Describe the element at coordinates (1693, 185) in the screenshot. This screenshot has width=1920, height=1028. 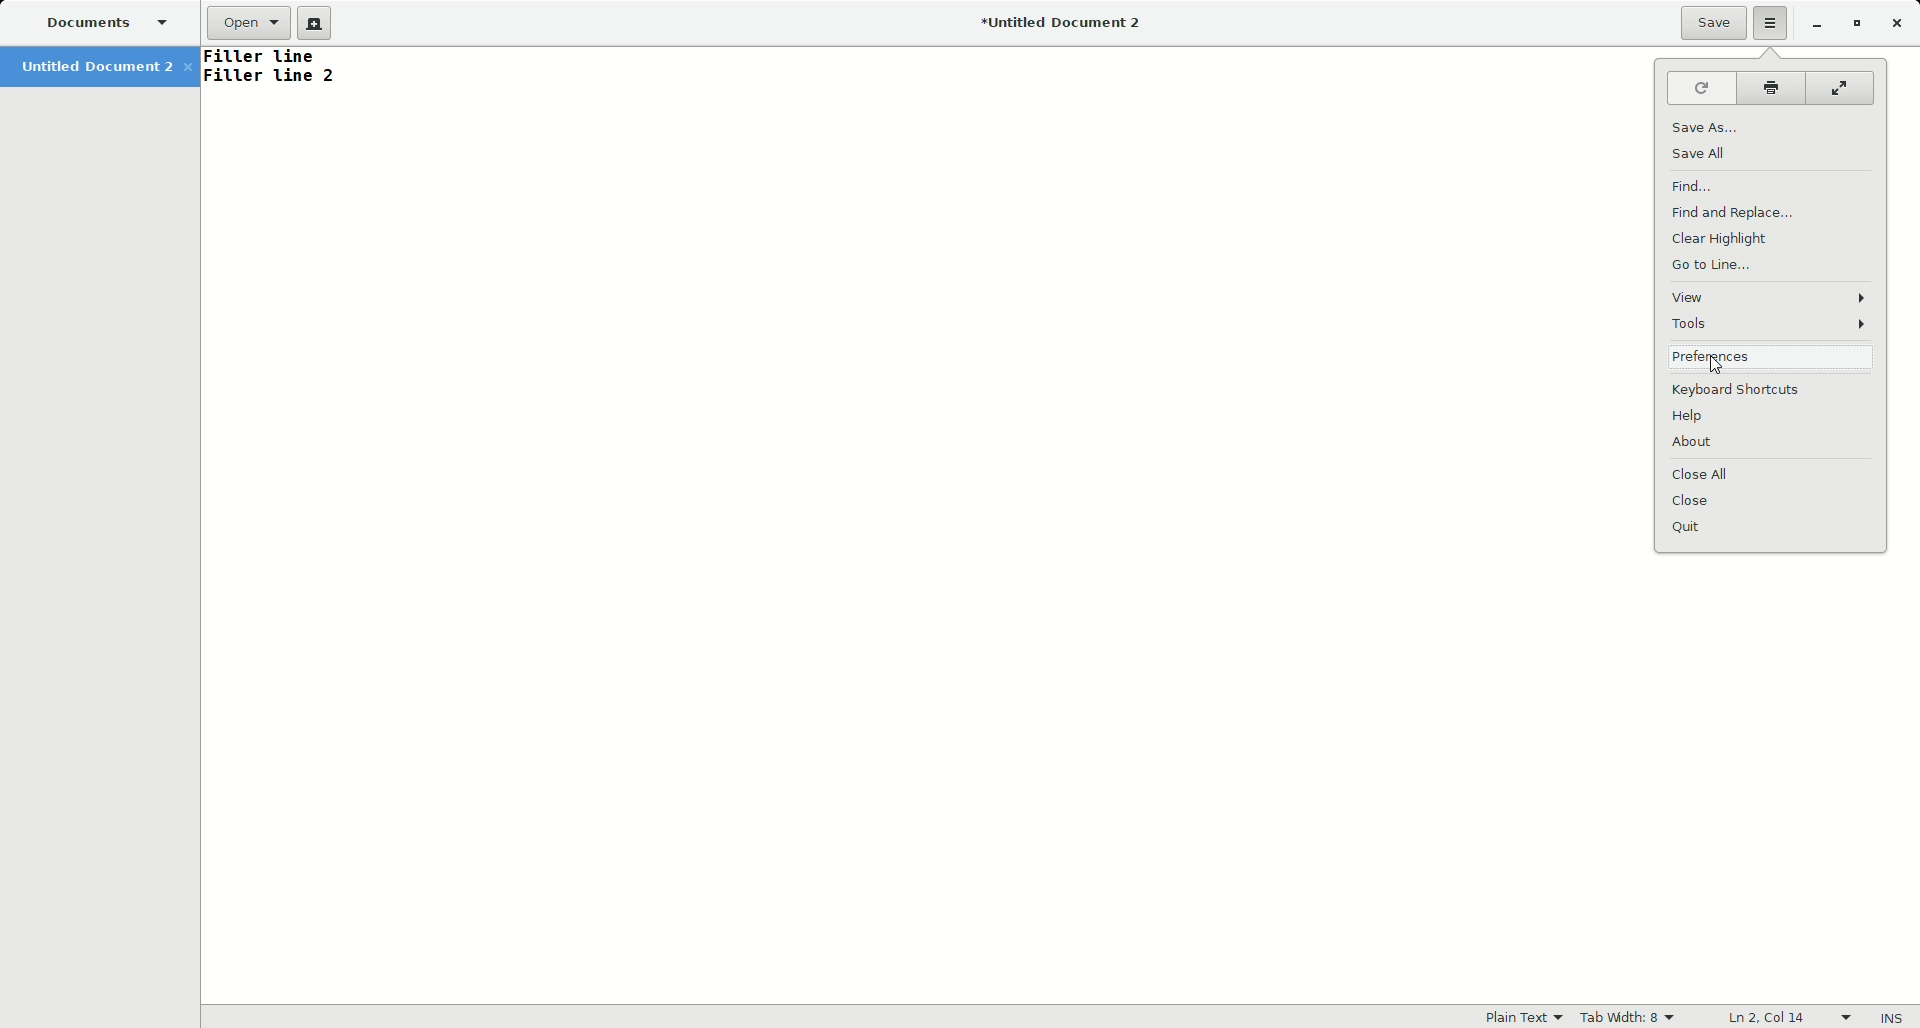
I see `Find` at that location.